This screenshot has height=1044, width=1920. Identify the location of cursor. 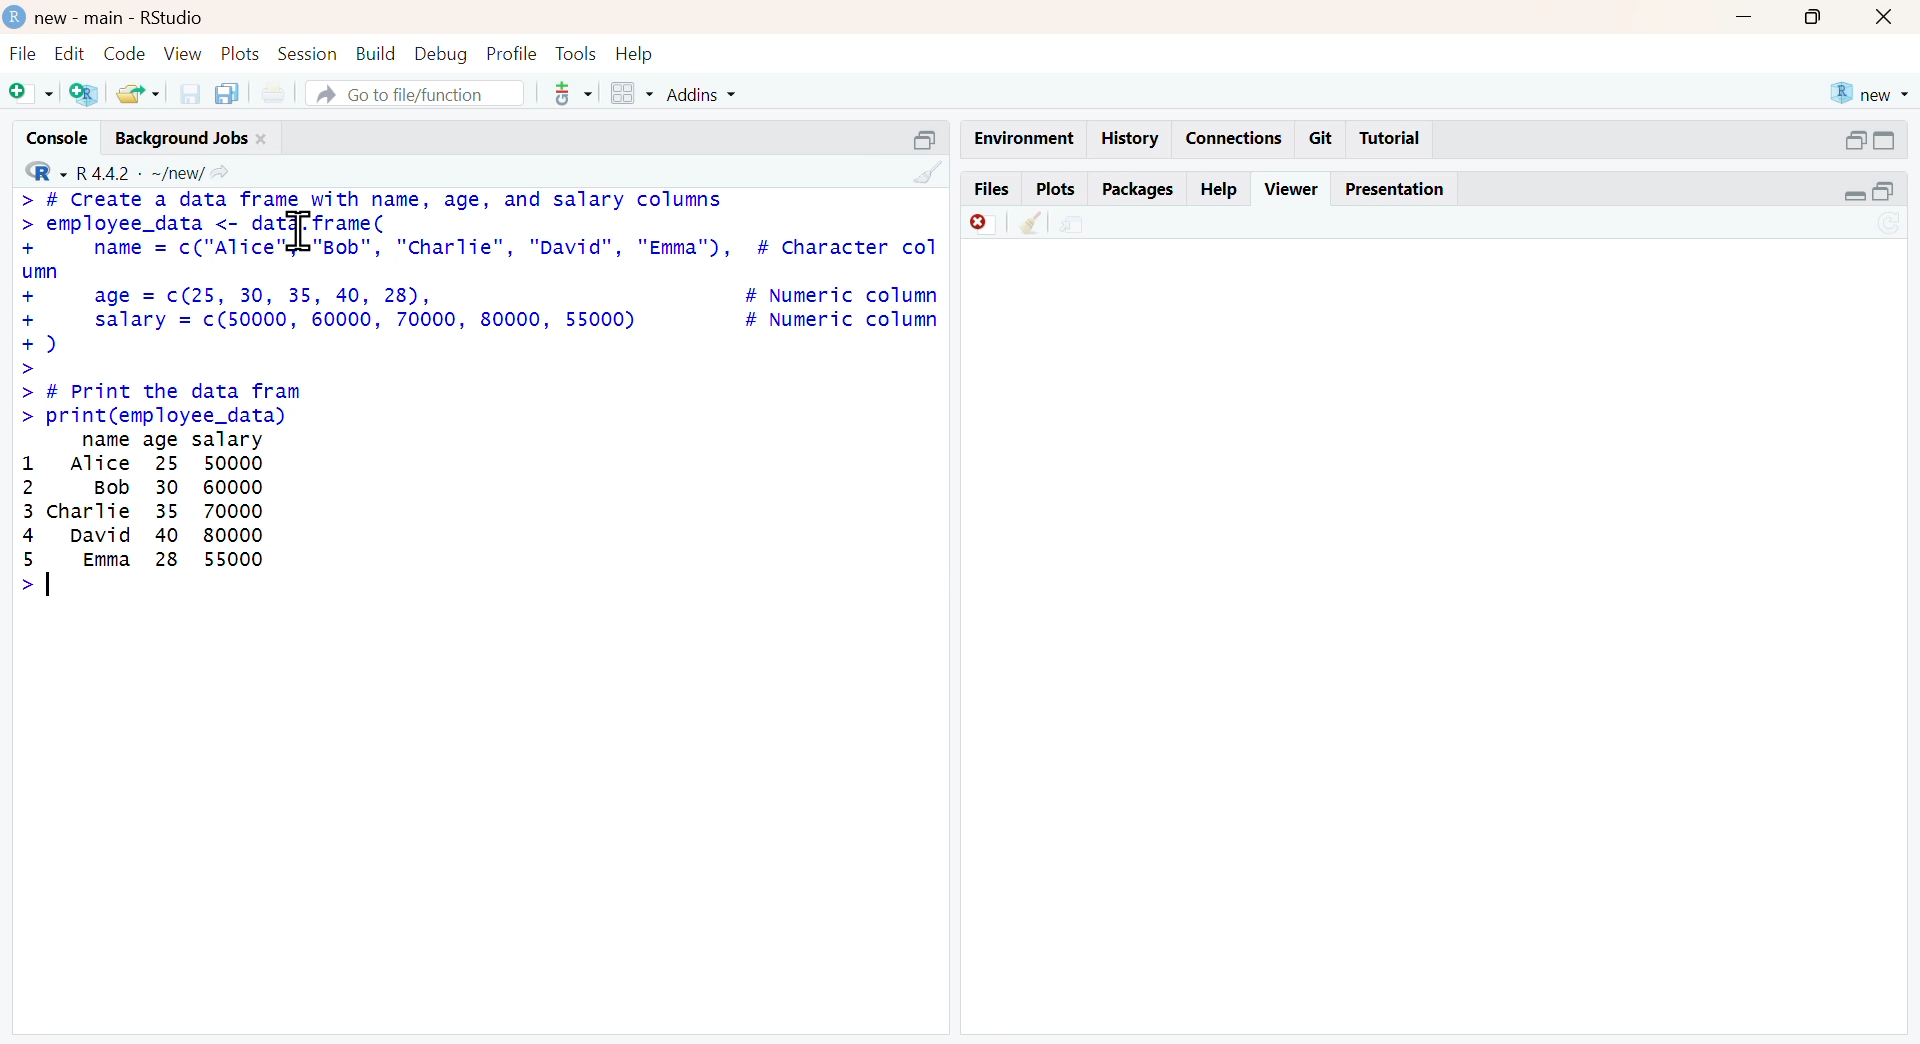
(301, 232).